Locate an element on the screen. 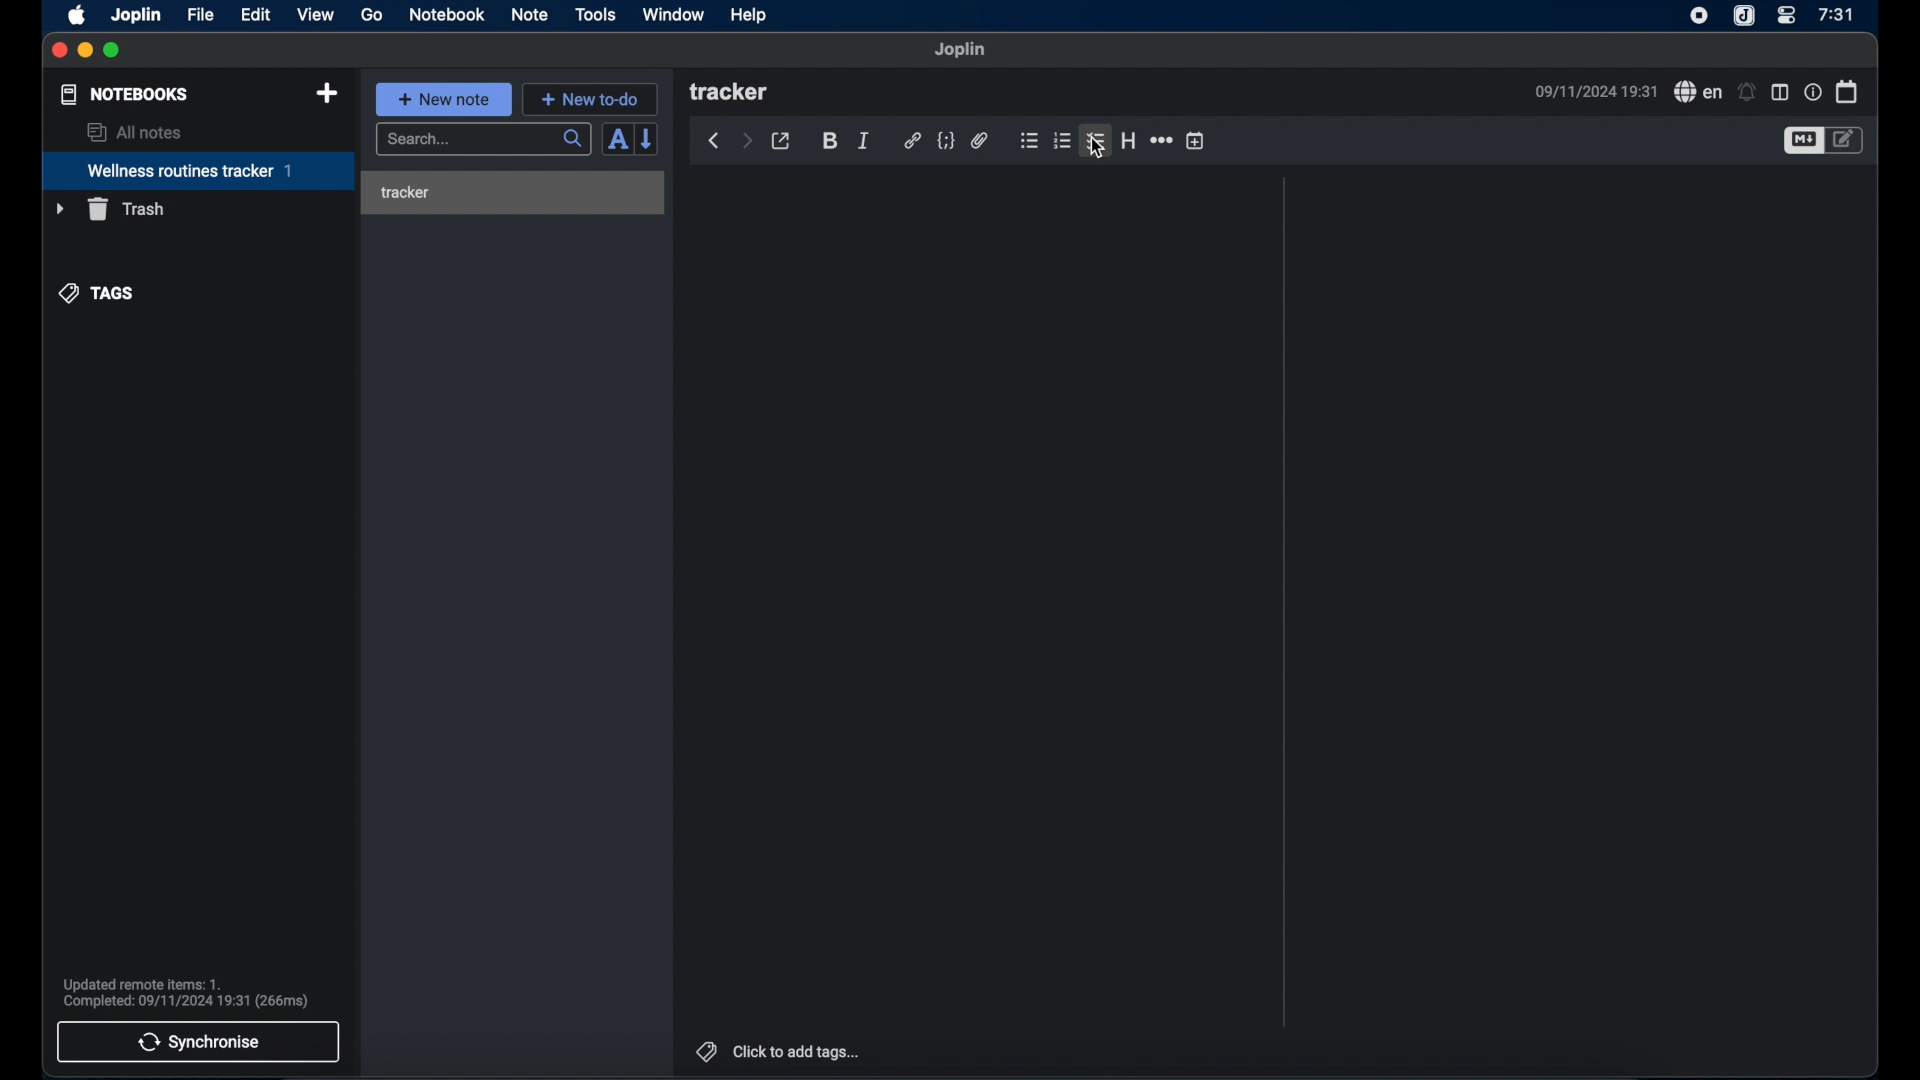  Scroll bar is located at coordinates (1283, 602).